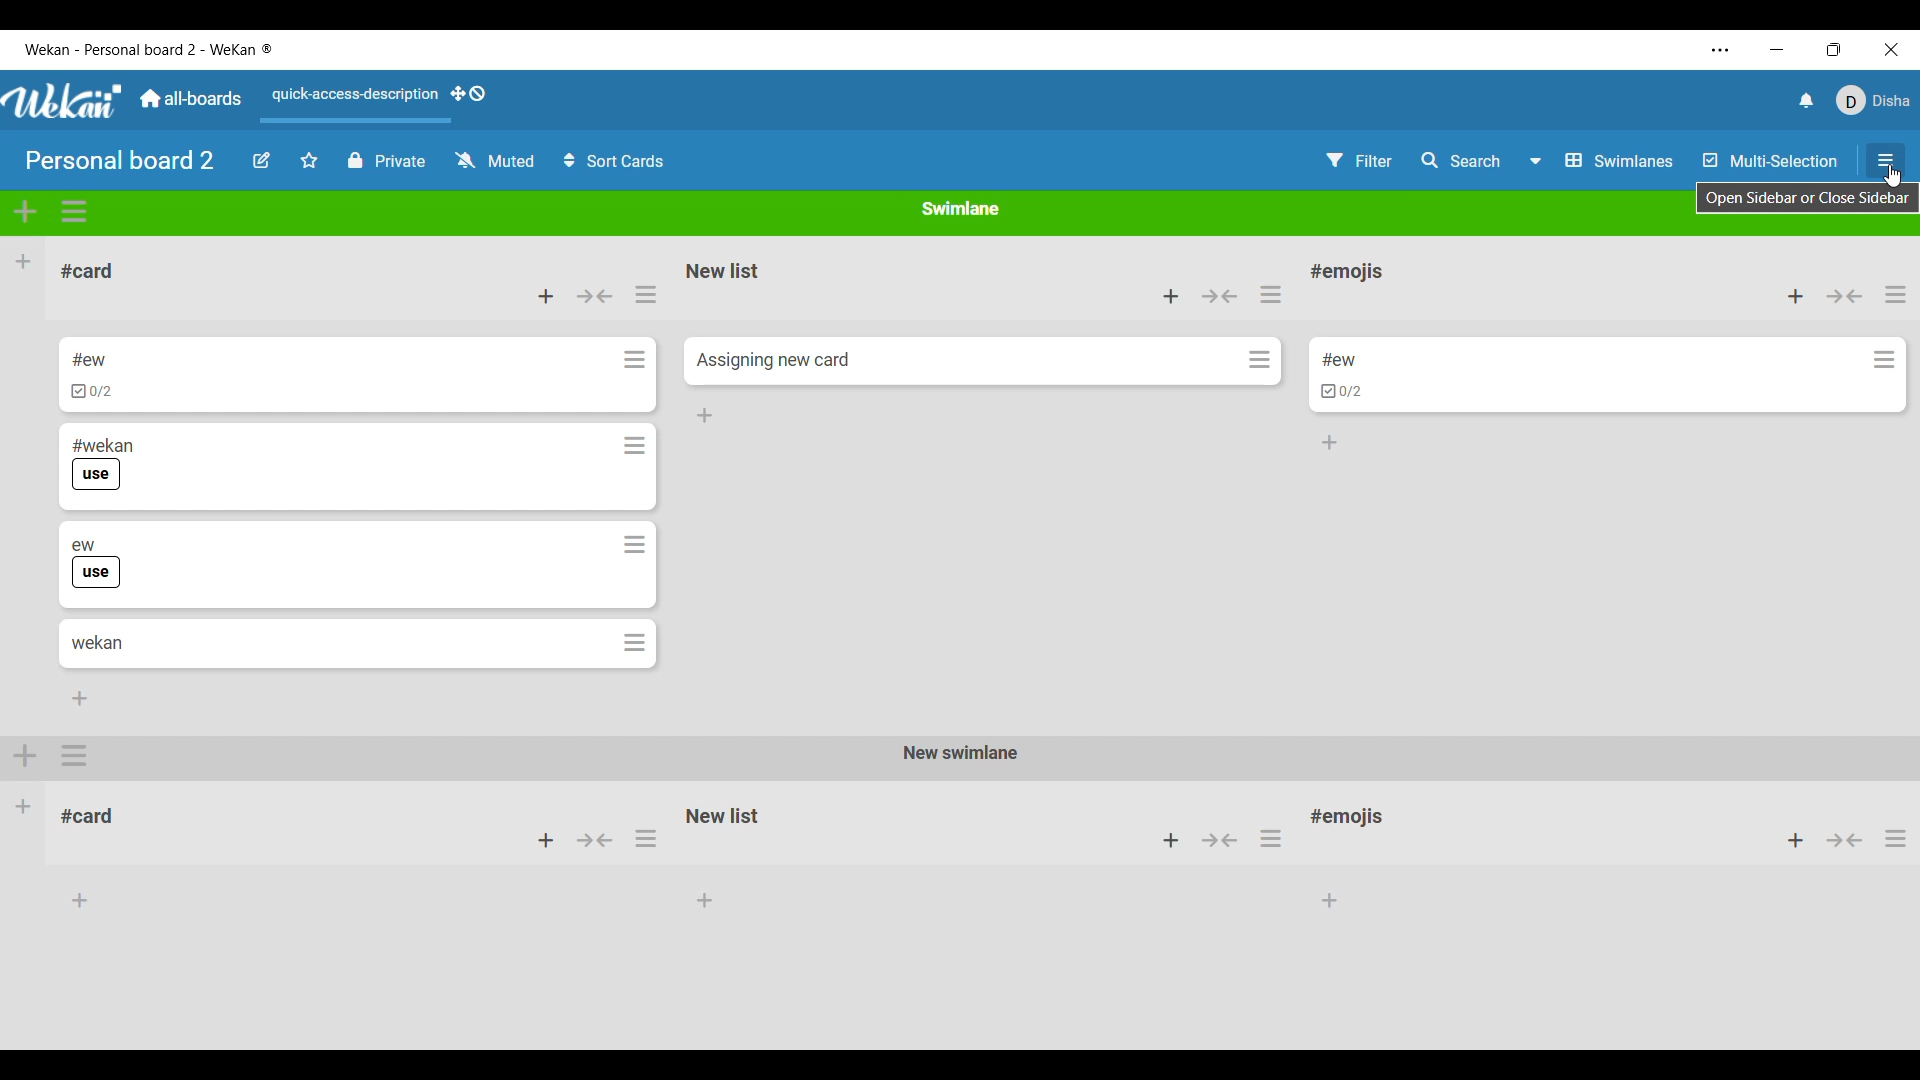 The width and height of the screenshot is (1920, 1080). What do you see at coordinates (1874, 101) in the screenshot?
I see `Current account` at bounding box center [1874, 101].